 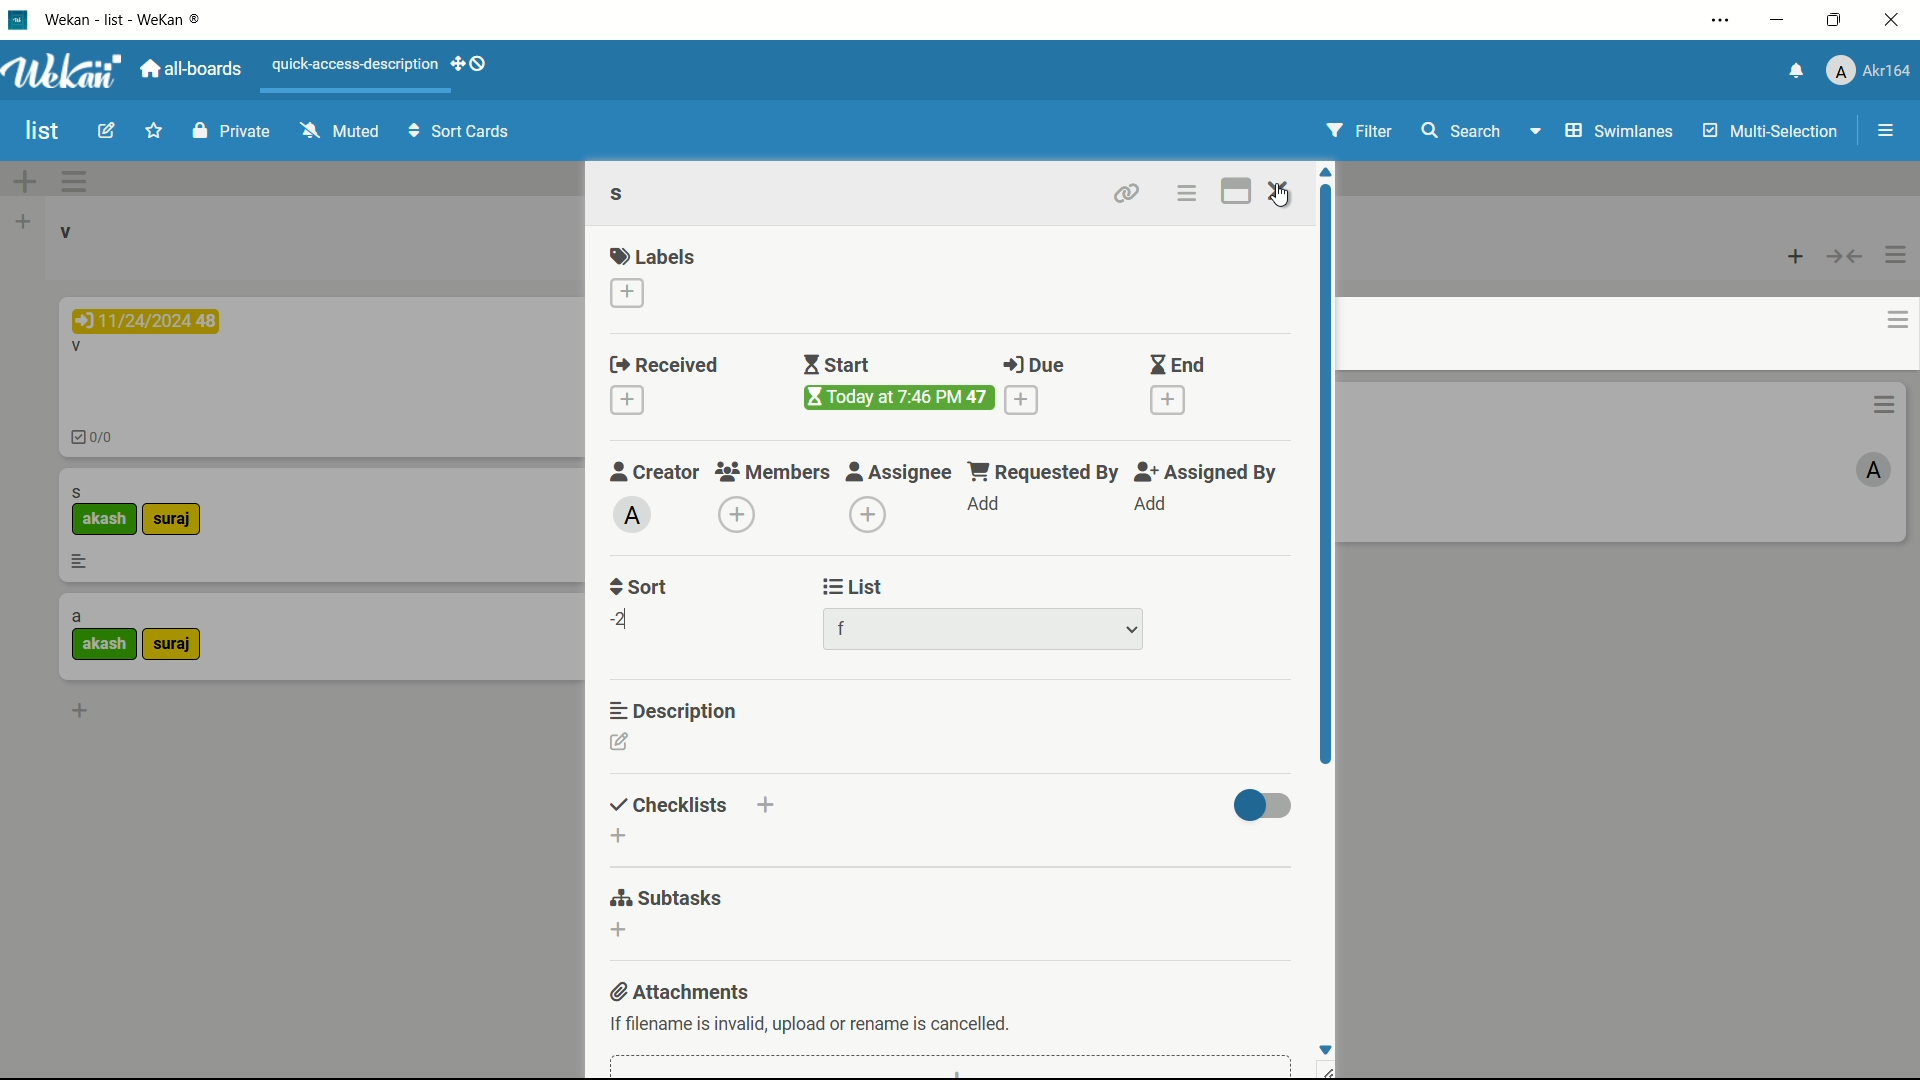 I want to click on checklists, so click(x=668, y=806).